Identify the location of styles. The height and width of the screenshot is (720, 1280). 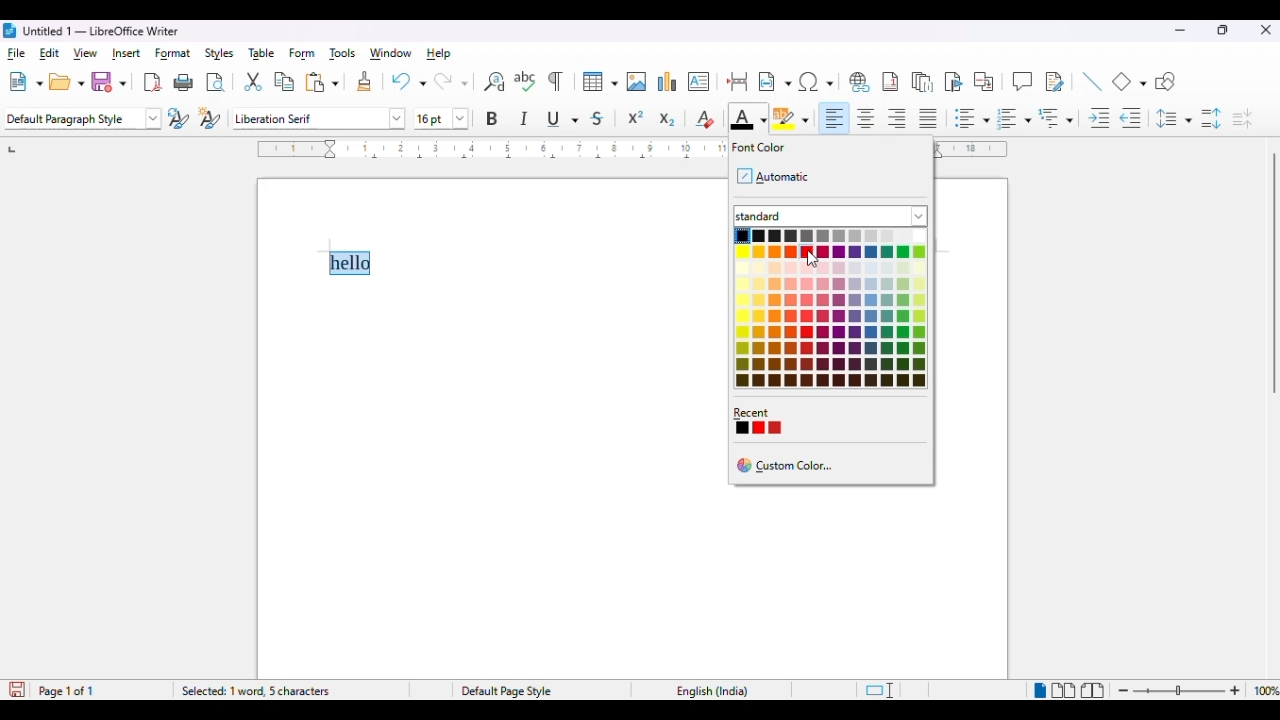
(220, 54).